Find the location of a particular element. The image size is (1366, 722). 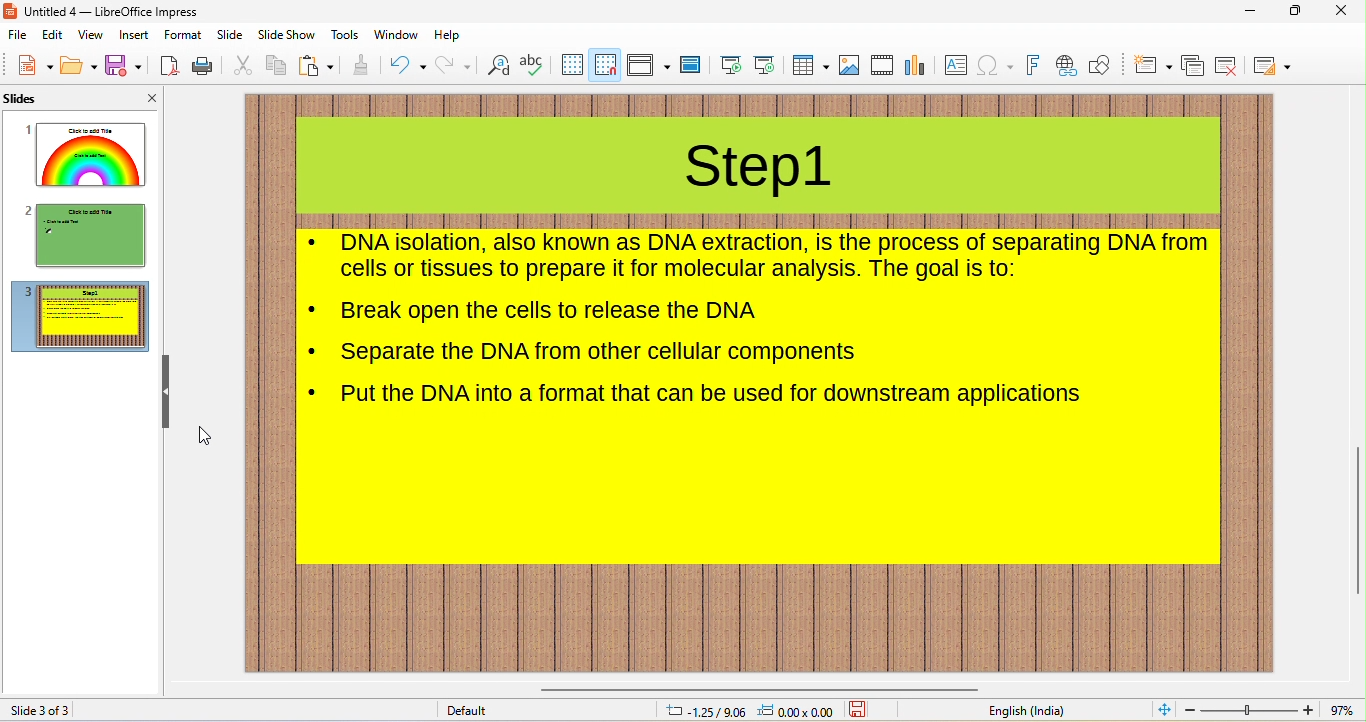

close is located at coordinates (1346, 12).